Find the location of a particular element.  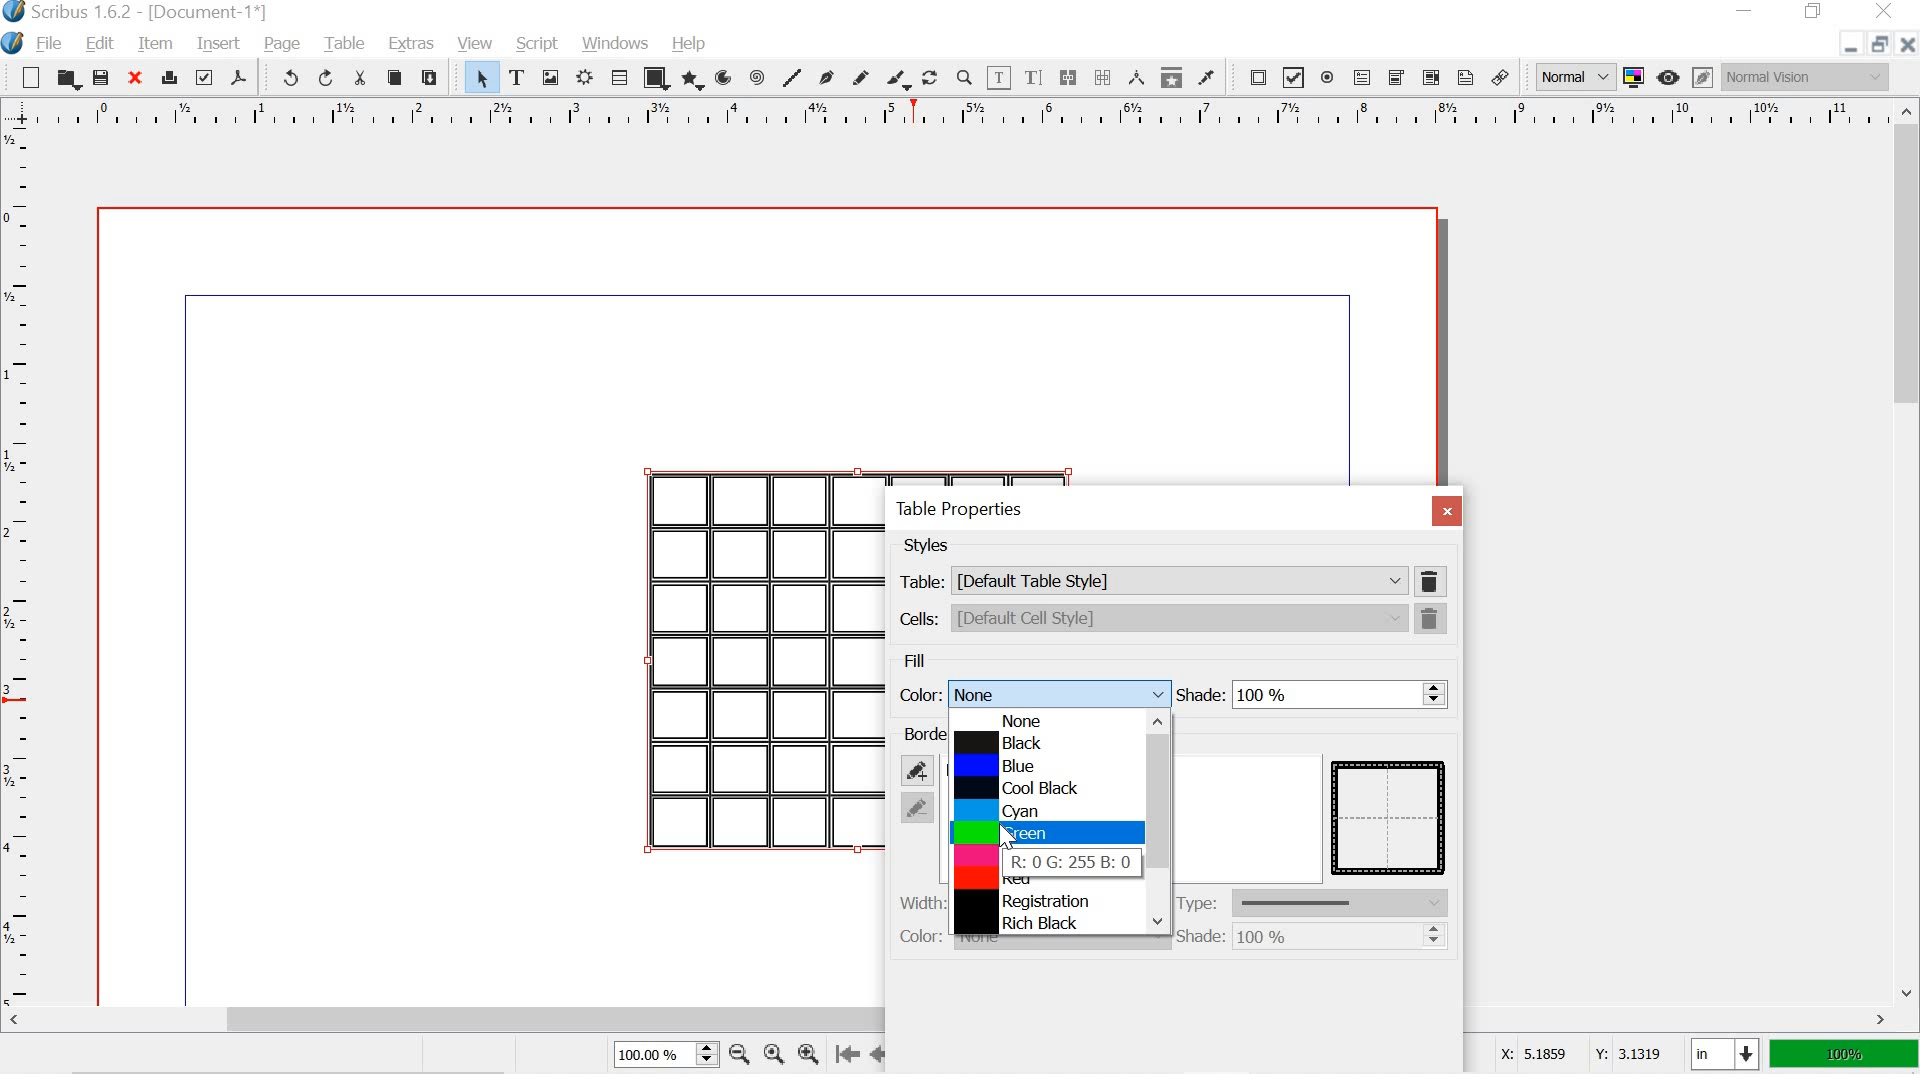

zoom to is located at coordinates (772, 1053).